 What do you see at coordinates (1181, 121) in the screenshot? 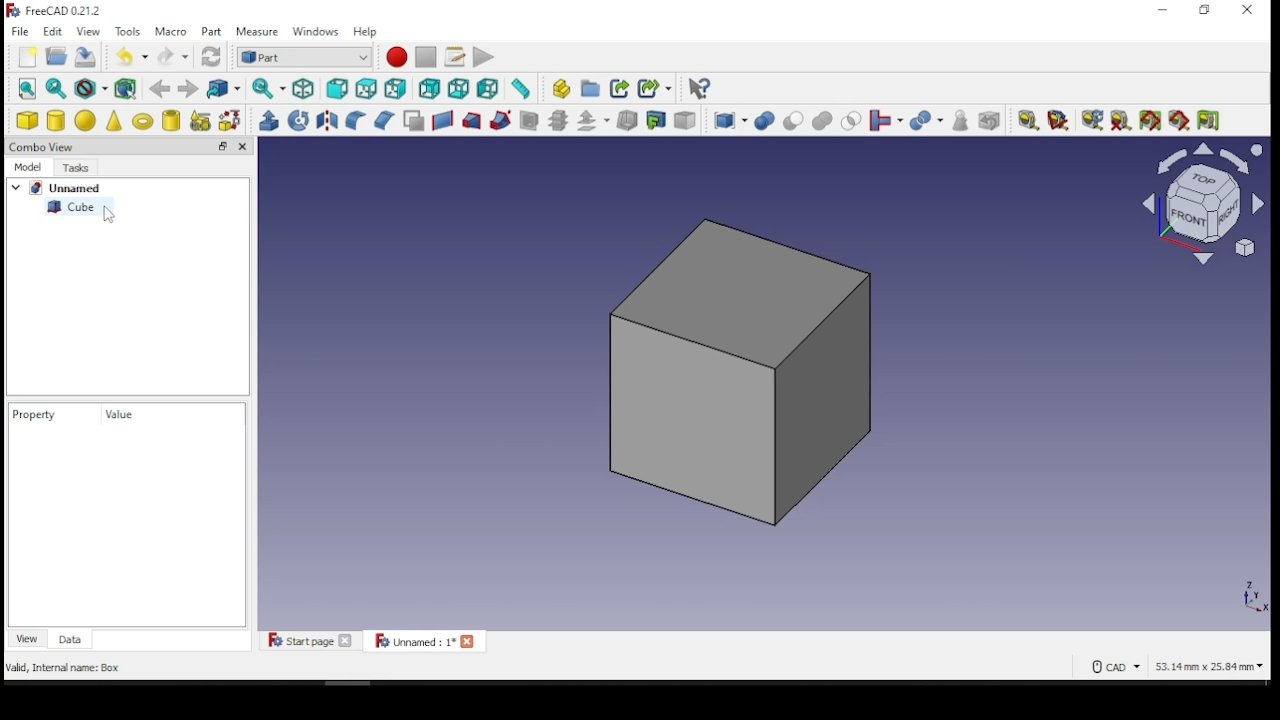
I see `toggle 3D` at bounding box center [1181, 121].